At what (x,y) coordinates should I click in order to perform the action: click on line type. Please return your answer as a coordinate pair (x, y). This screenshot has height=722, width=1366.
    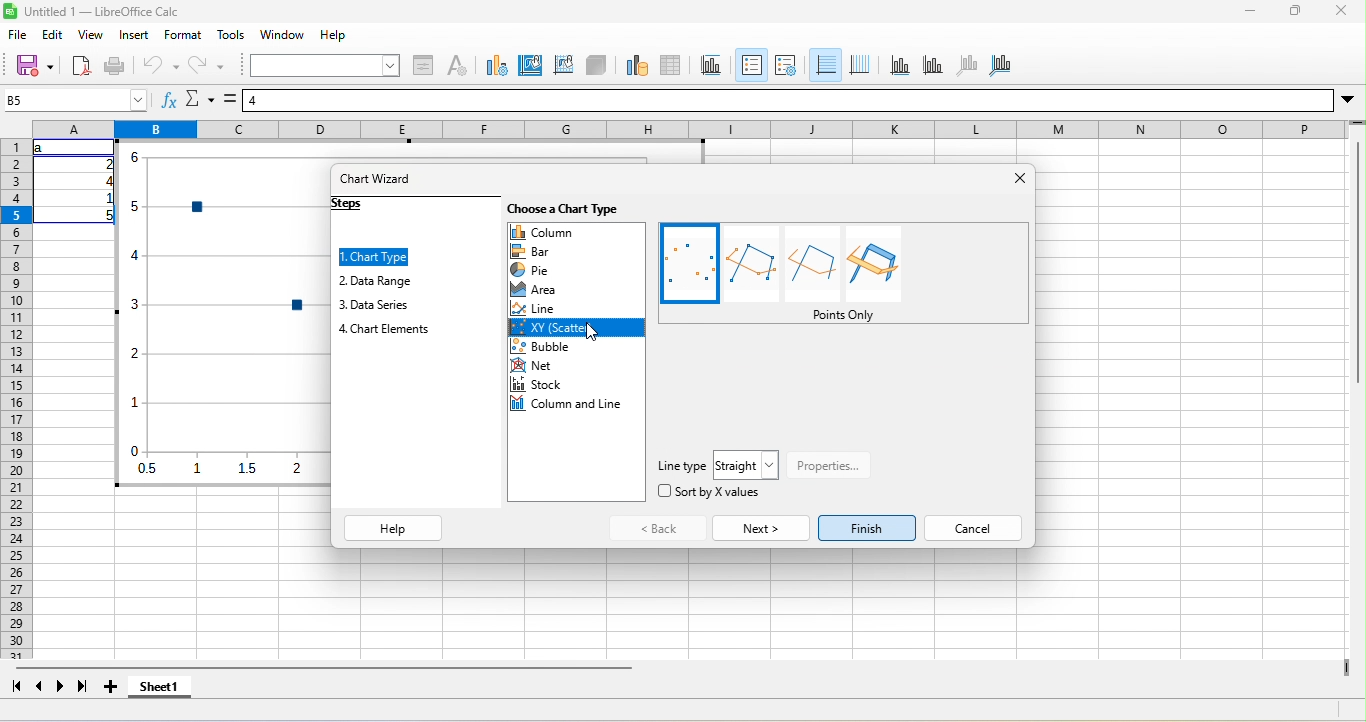
    Looking at the image, I should click on (683, 466).